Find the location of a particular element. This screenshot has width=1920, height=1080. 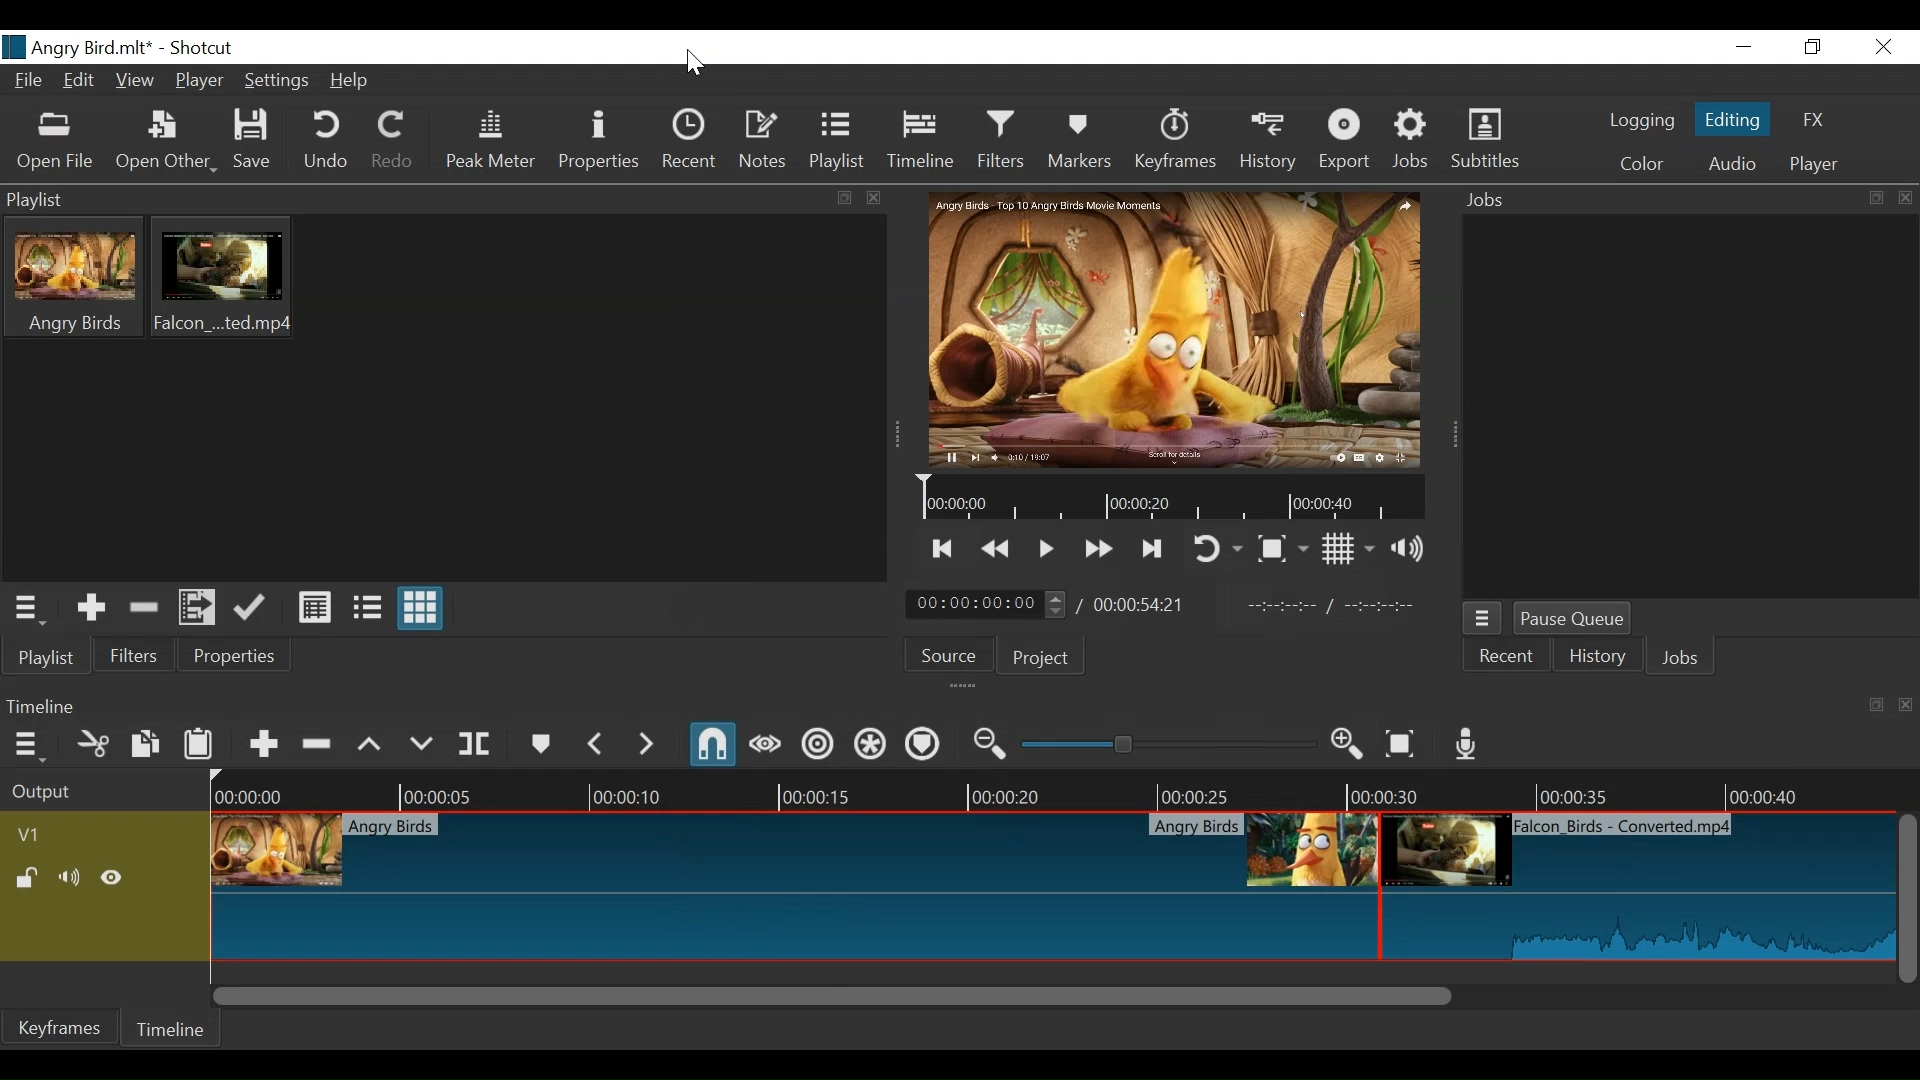

Jobs is located at coordinates (1413, 140).